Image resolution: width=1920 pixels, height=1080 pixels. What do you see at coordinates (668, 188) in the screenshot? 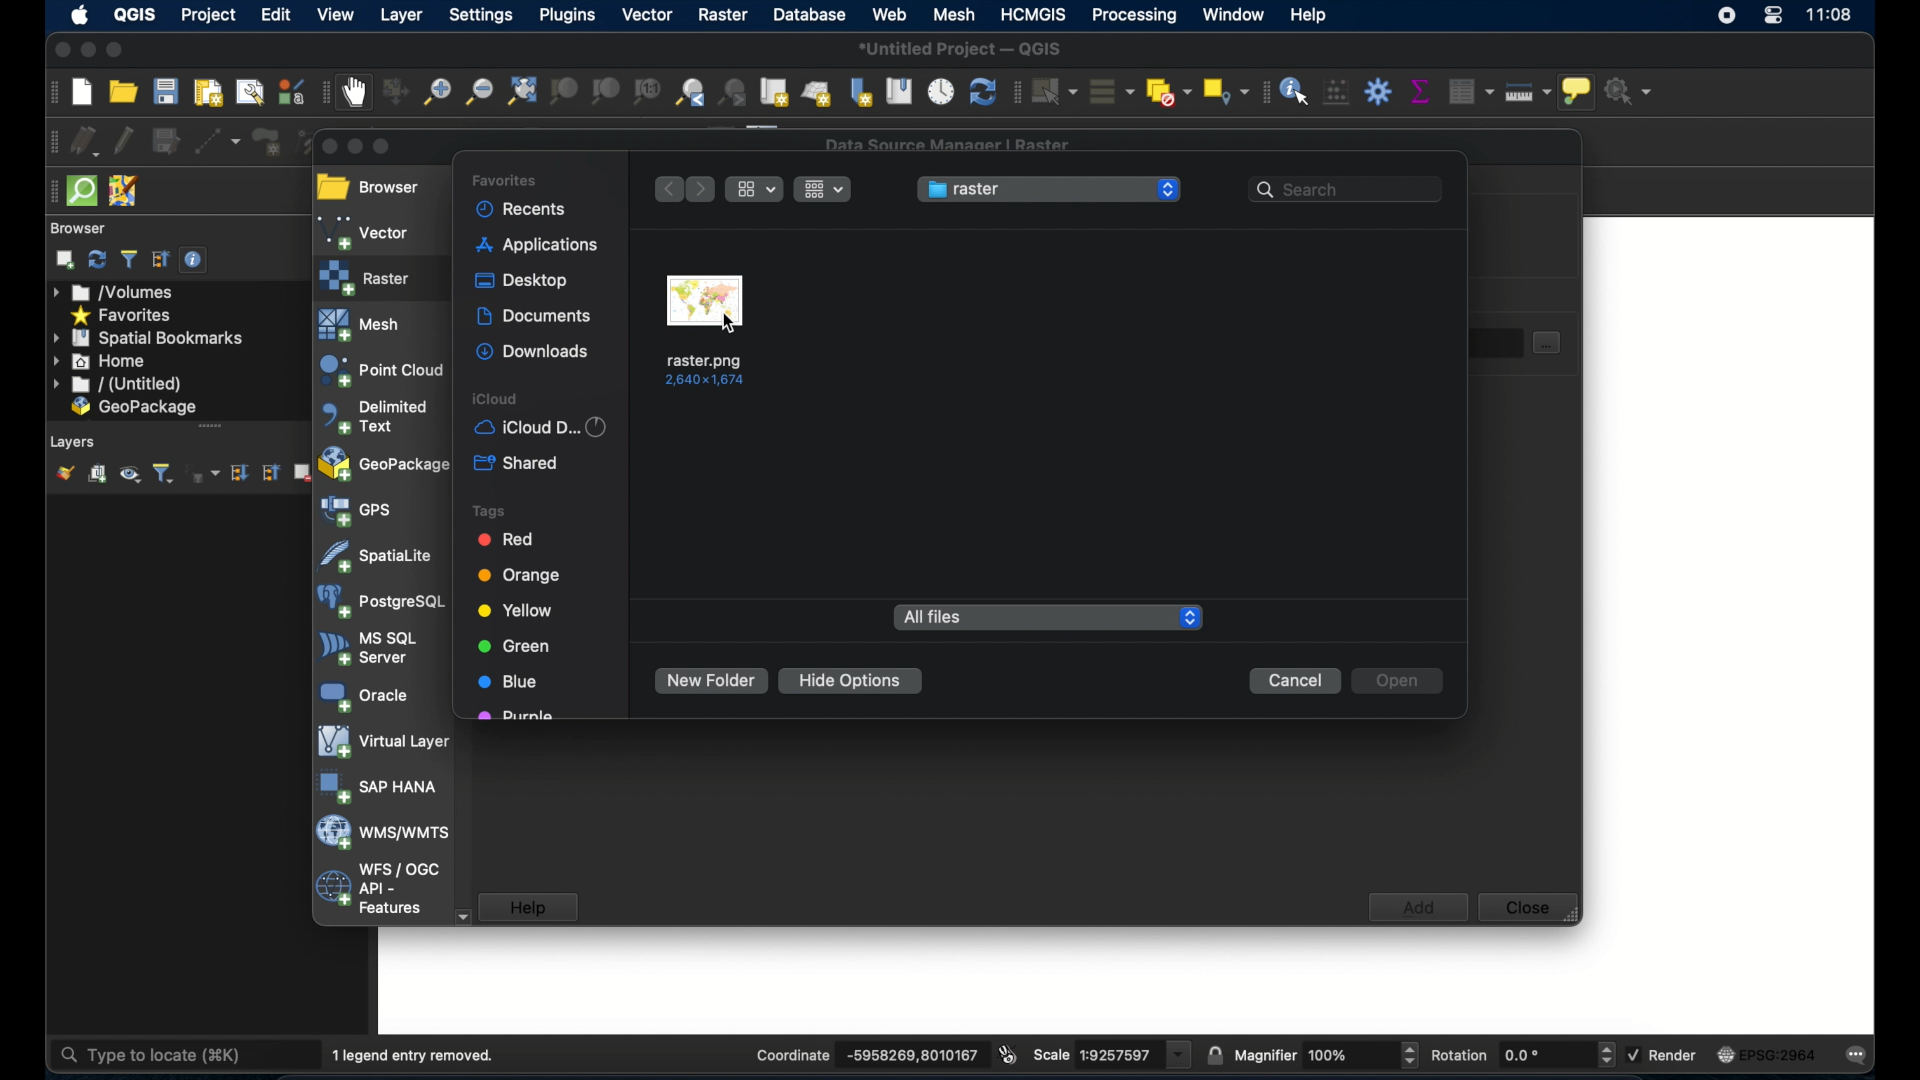
I see `previous` at bounding box center [668, 188].